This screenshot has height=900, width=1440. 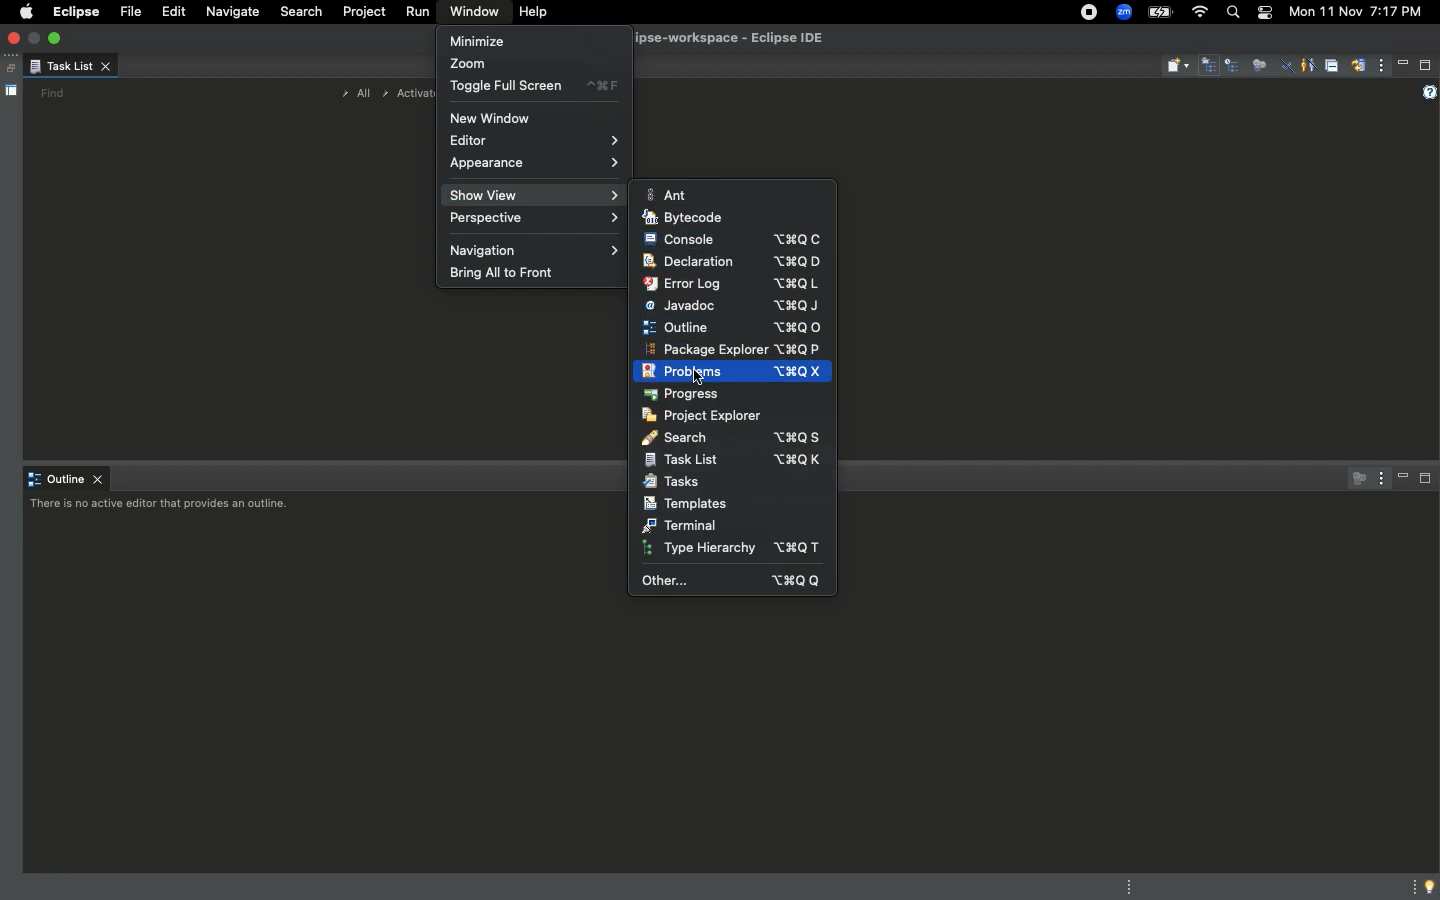 What do you see at coordinates (683, 396) in the screenshot?
I see `Progress` at bounding box center [683, 396].